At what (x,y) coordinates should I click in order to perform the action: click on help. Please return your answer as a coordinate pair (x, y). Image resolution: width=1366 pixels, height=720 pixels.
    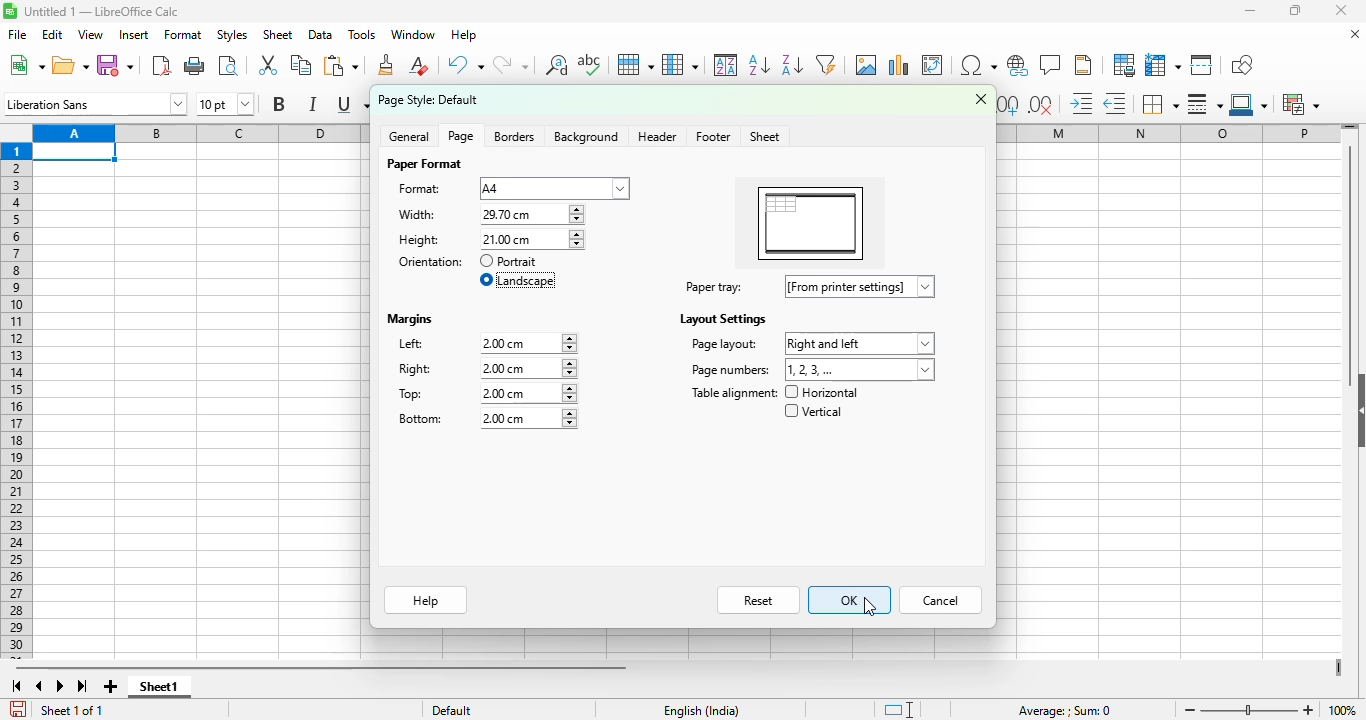
    Looking at the image, I should click on (427, 600).